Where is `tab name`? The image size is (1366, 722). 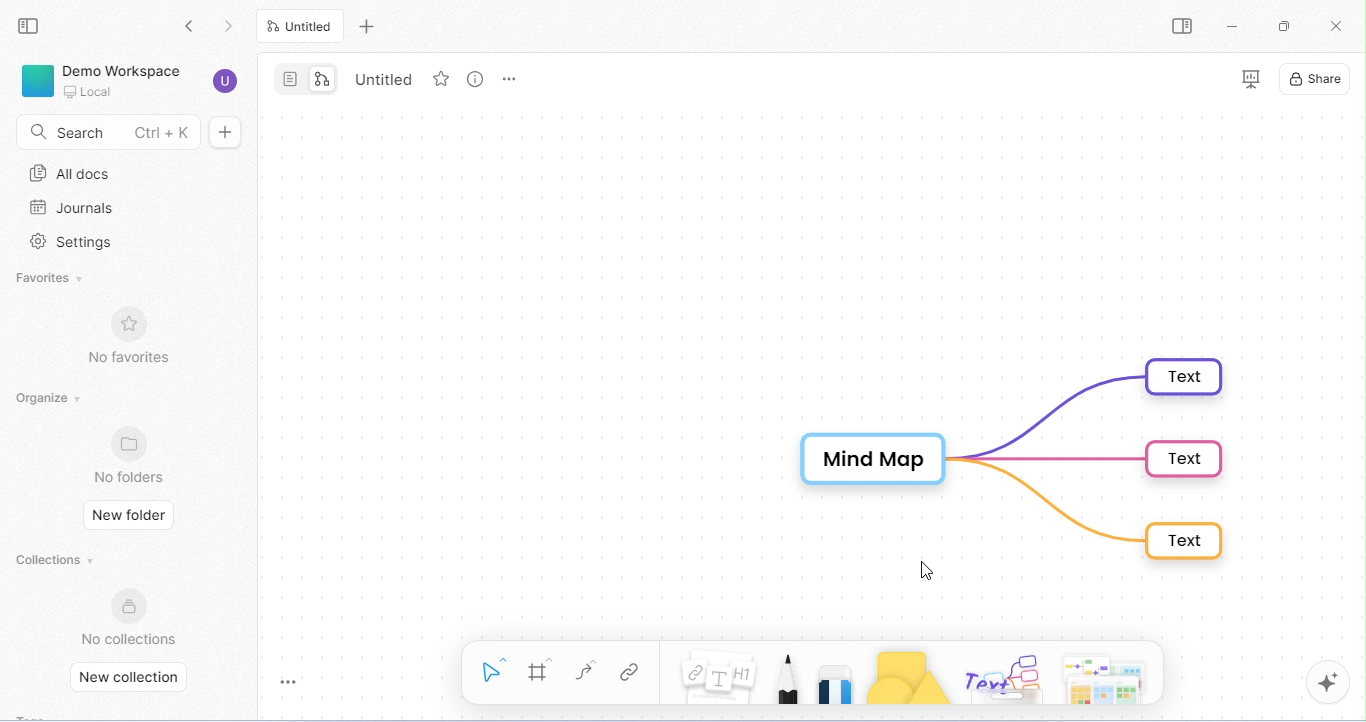
tab name is located at coordinates (385, 78).